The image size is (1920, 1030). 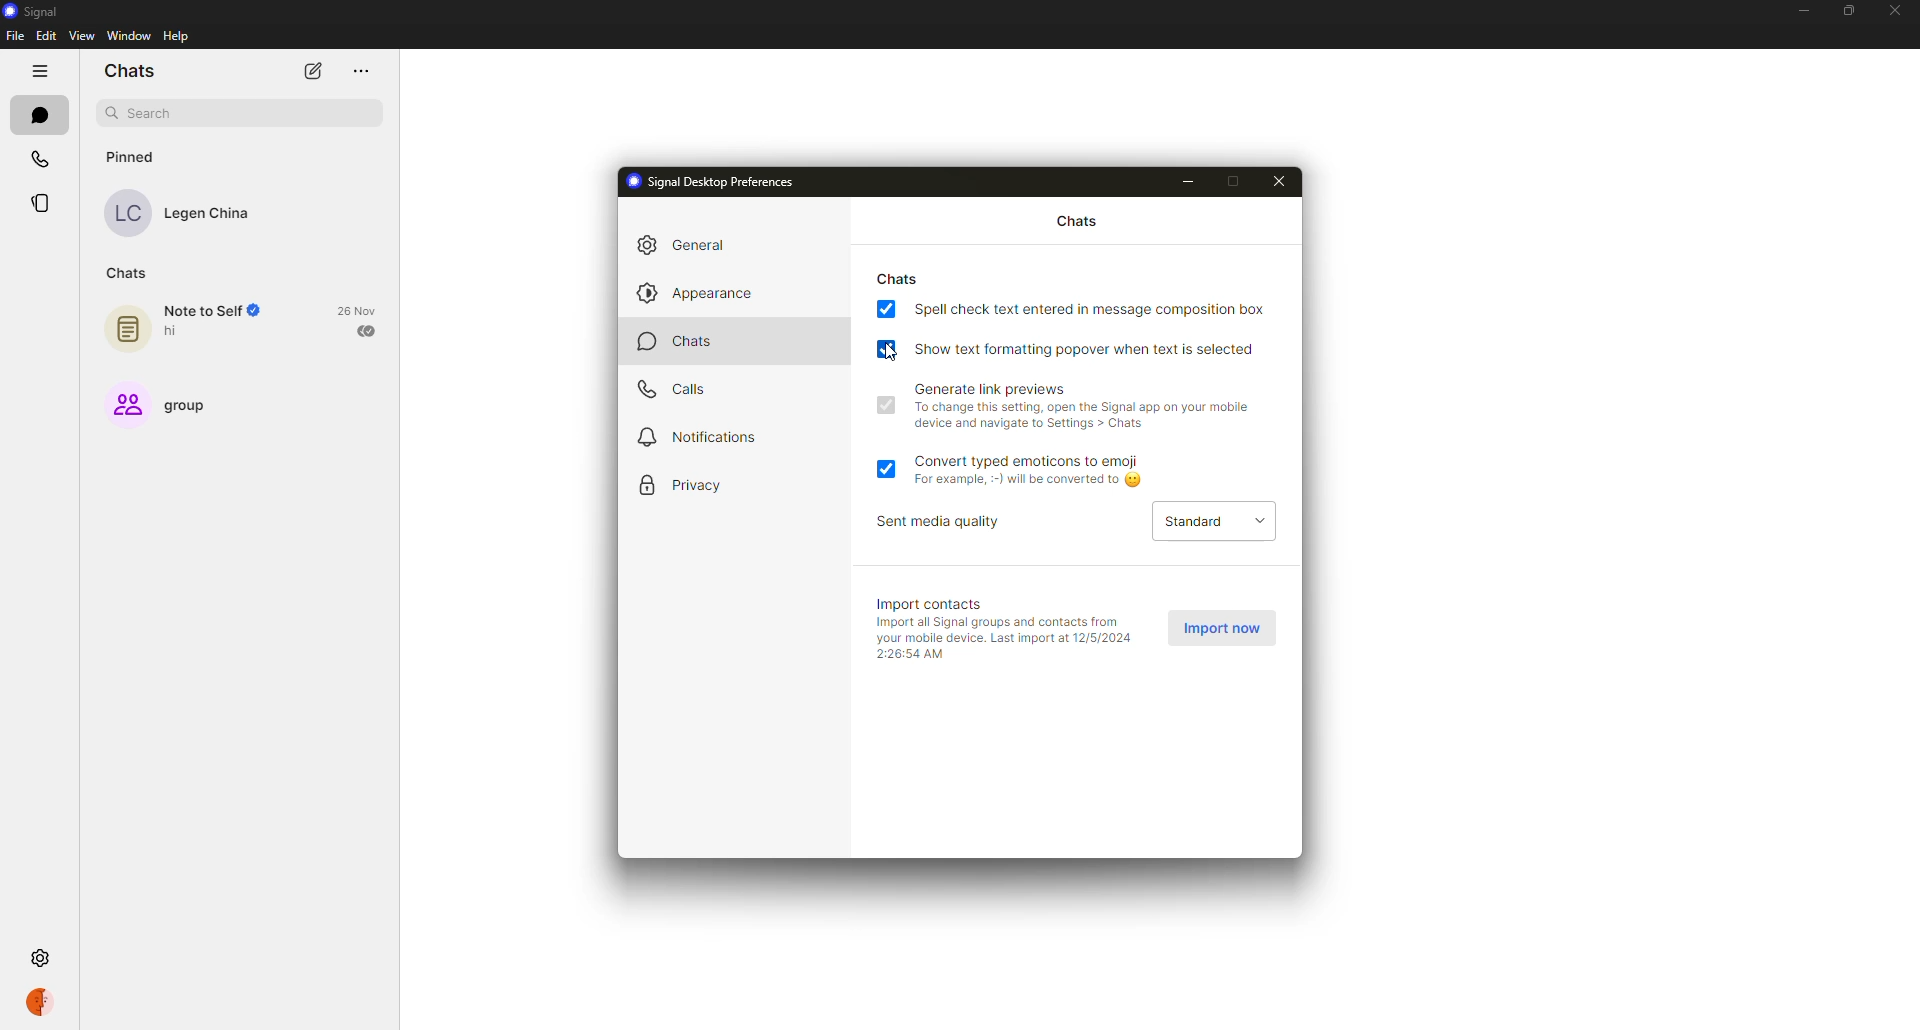 What do you see at coordinates (884, 465) in the screenshot?
I see `enabled` at bounding box center [884, 465].